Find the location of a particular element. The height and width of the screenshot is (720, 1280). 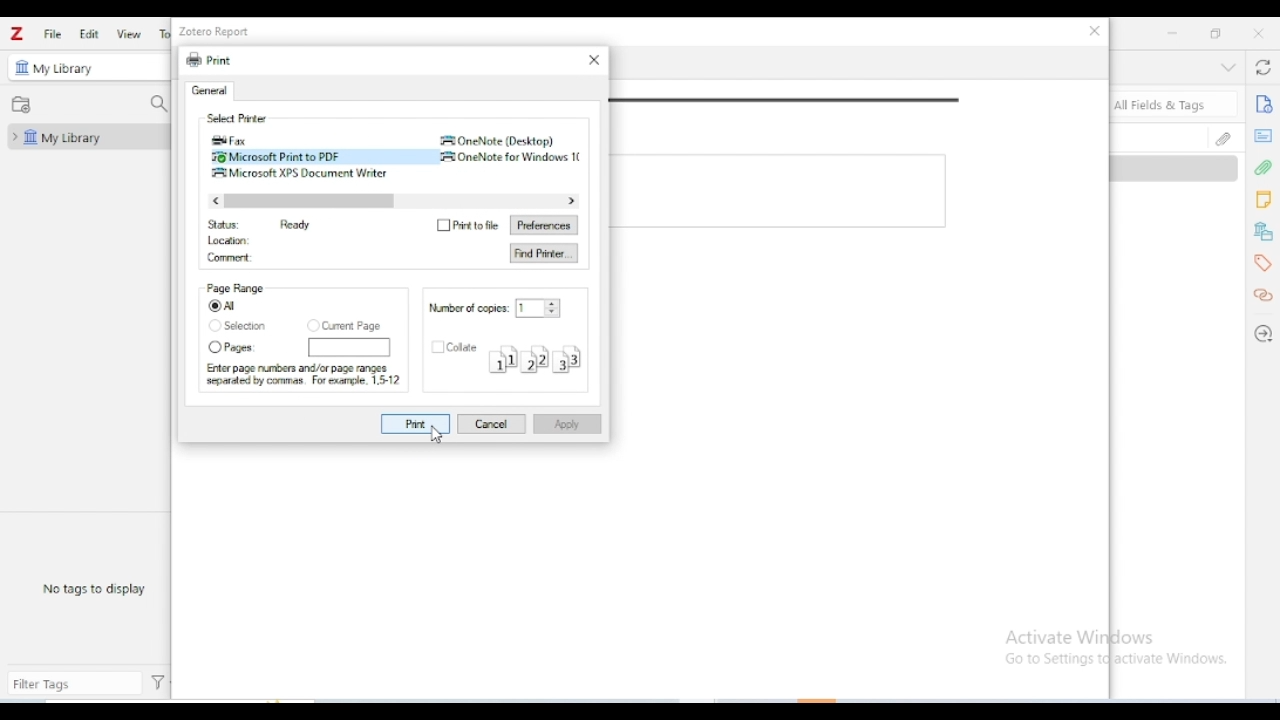

icon is located at coordinates (20, 67).